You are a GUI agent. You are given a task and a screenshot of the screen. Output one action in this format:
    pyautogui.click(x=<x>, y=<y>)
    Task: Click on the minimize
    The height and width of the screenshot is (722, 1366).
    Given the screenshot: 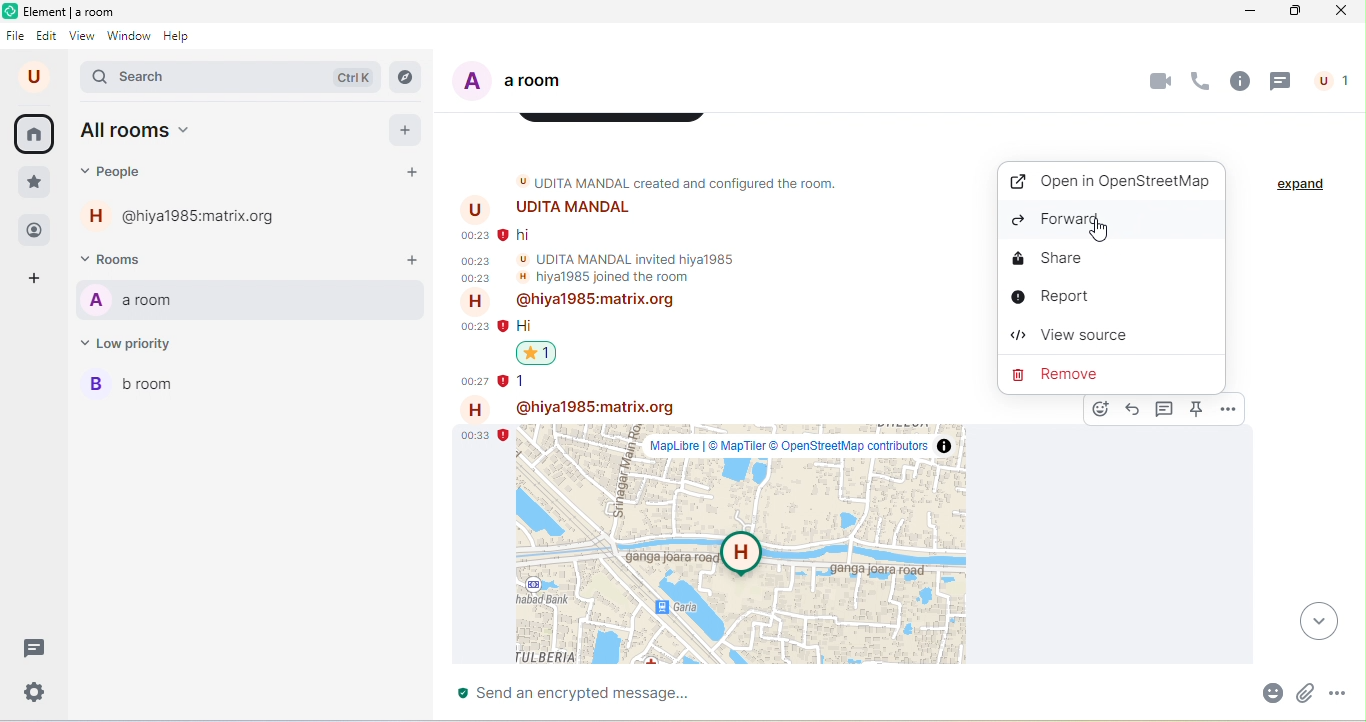 What is the action you would take?
    pyautogui.click(x=1246, y=11)
    